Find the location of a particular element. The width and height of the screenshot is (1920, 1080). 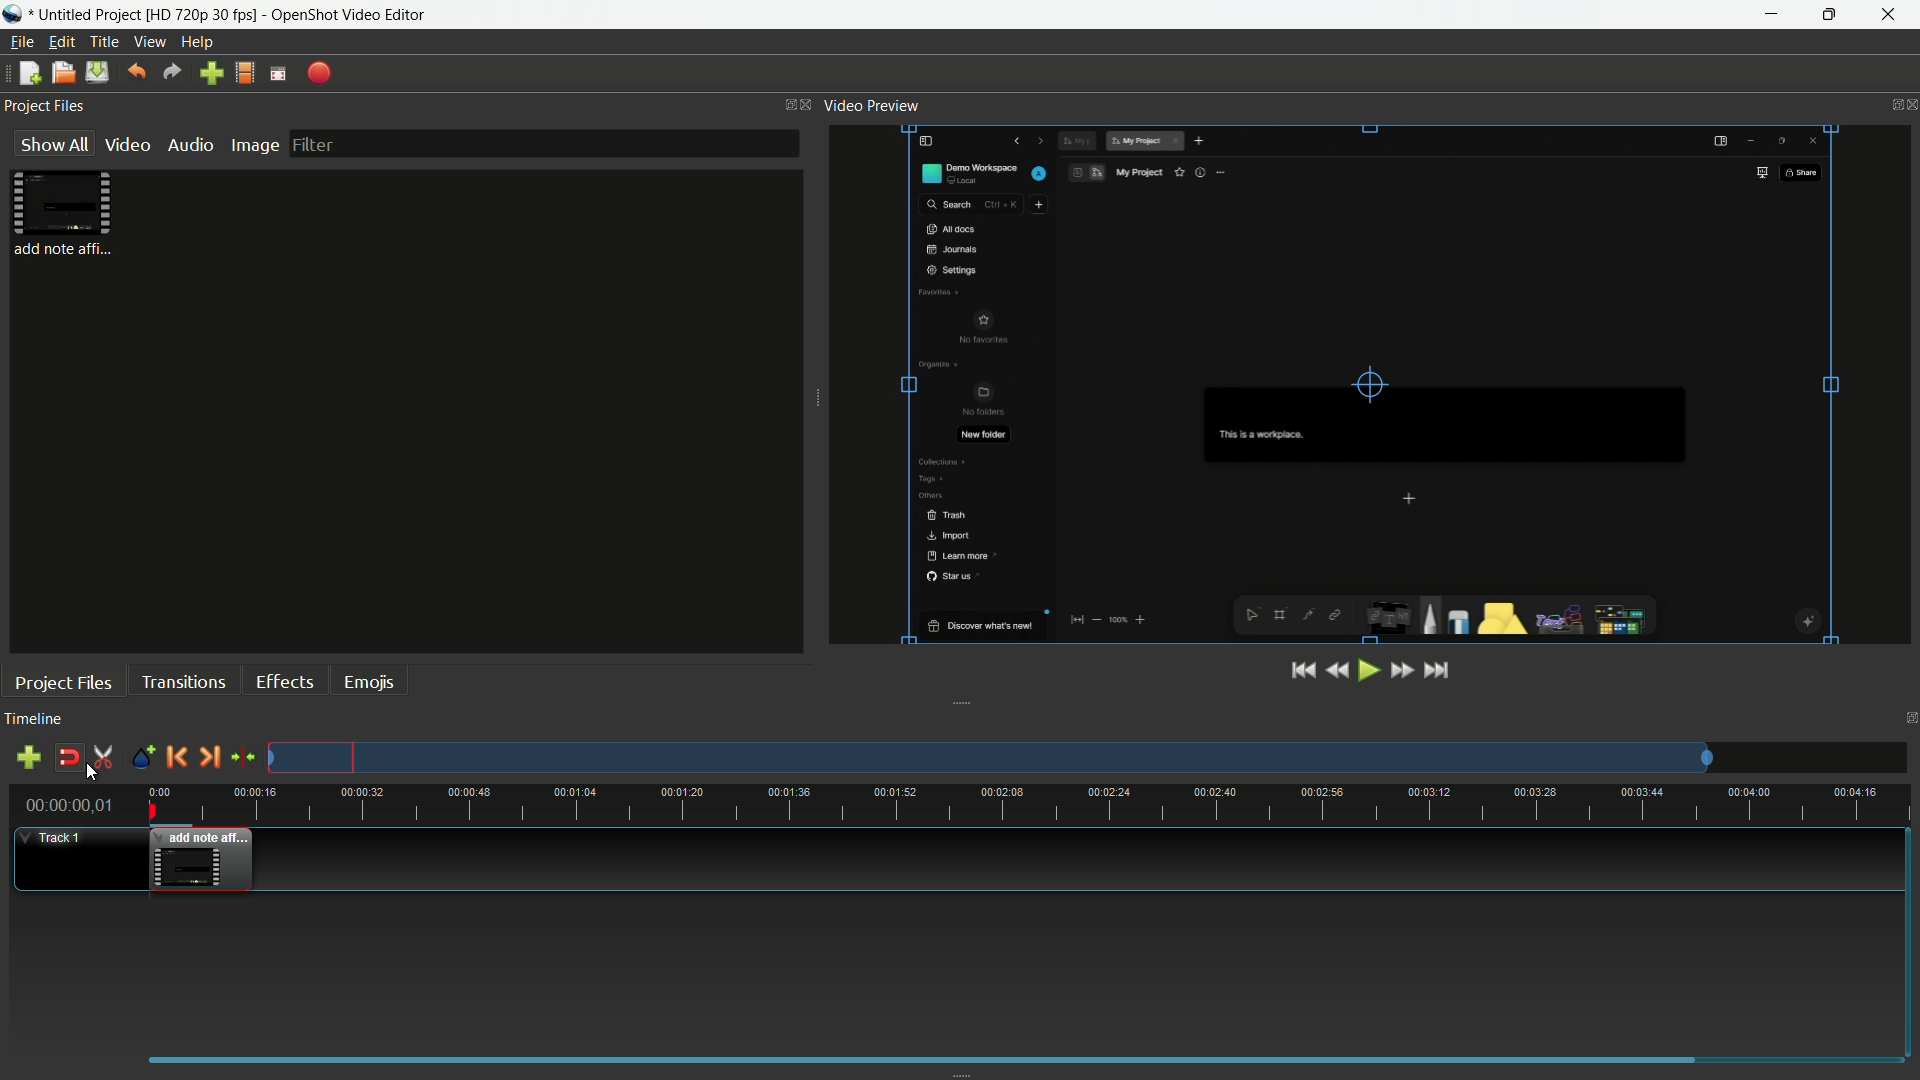

redo is located at coordinates (170, 73).